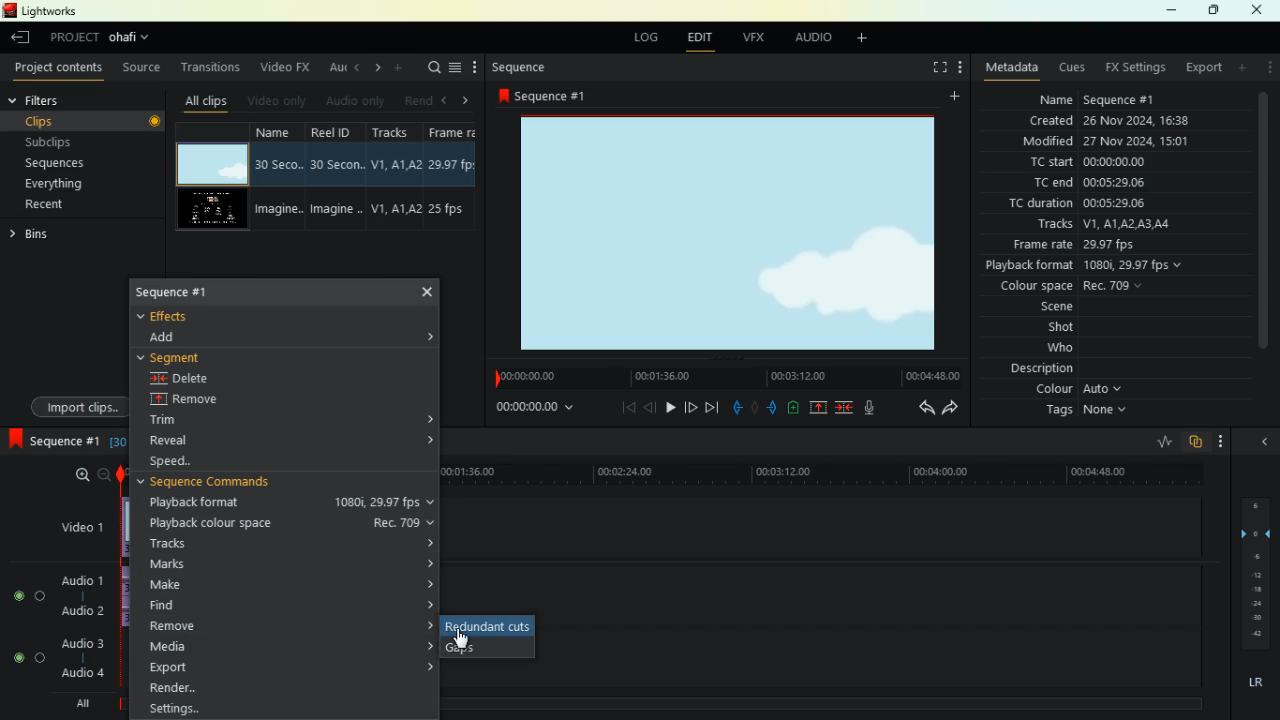 This screenshot has height=720, width=1280. I want to click on time, so click(531, 411).